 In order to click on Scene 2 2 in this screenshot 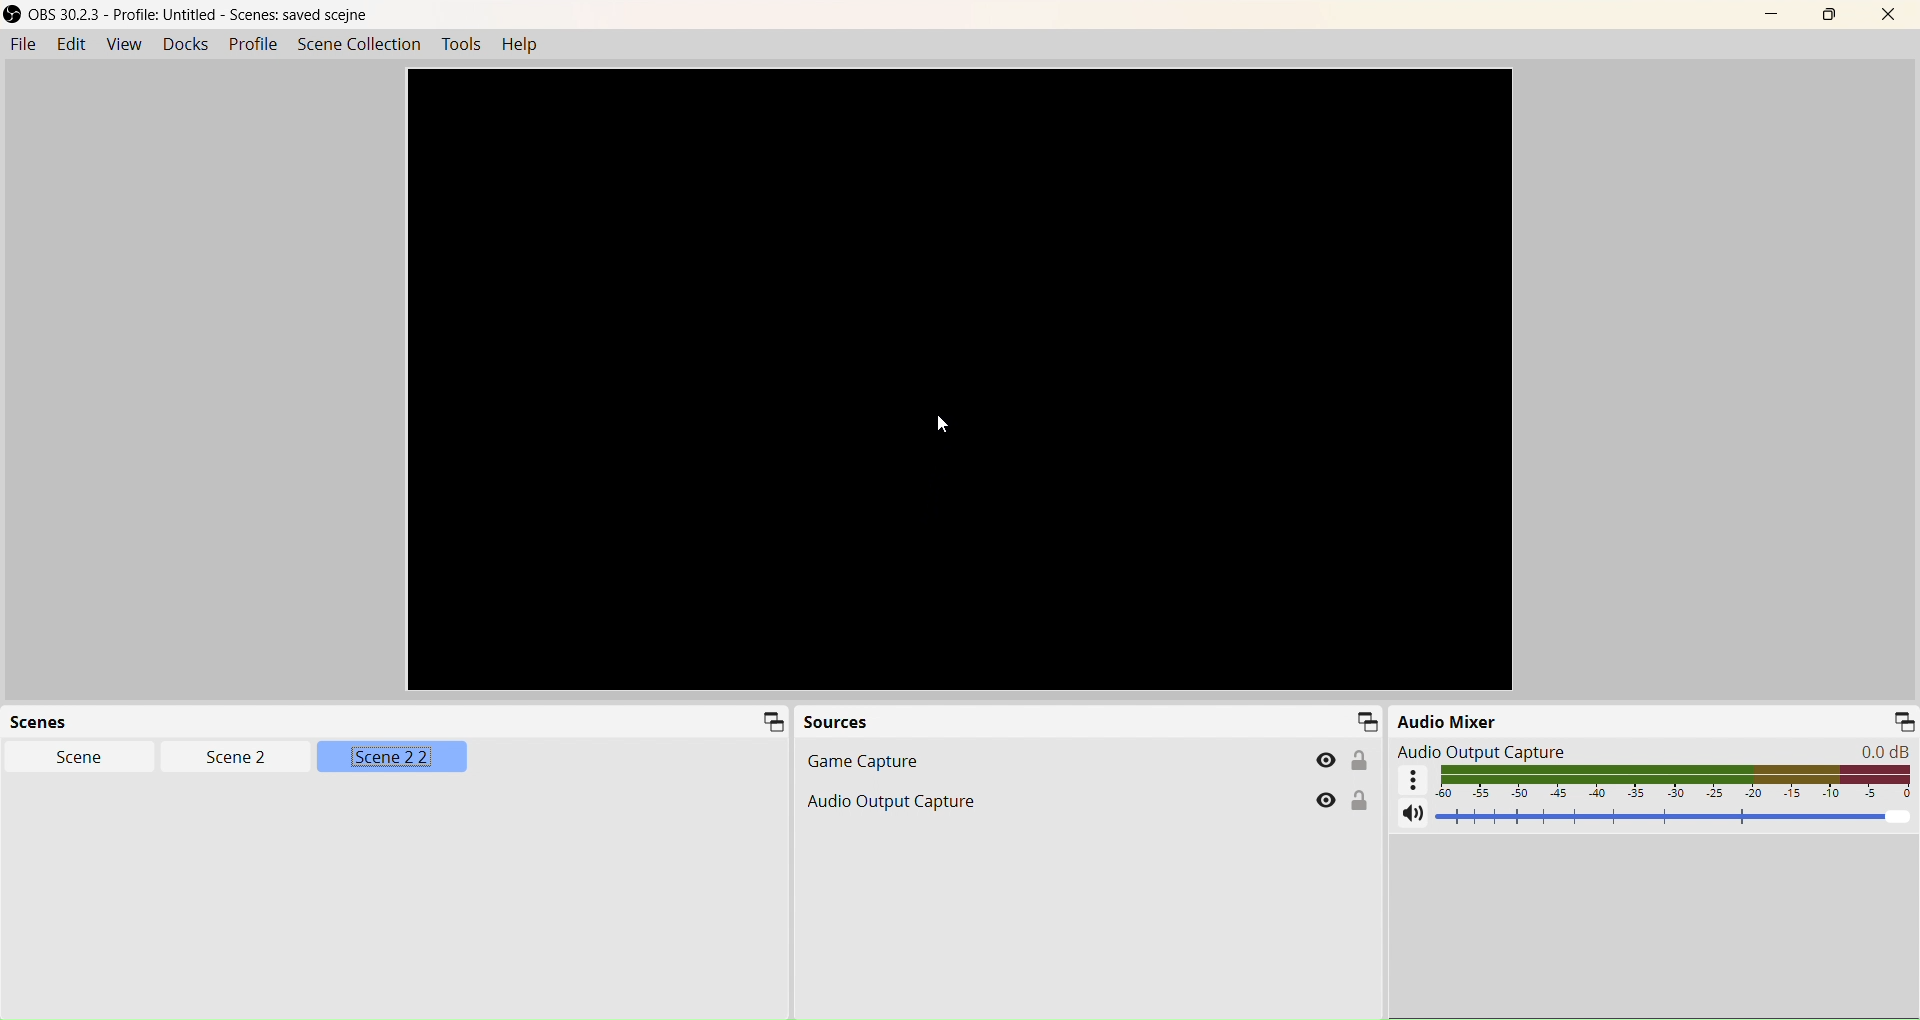, I will do `click(395, 756)`.